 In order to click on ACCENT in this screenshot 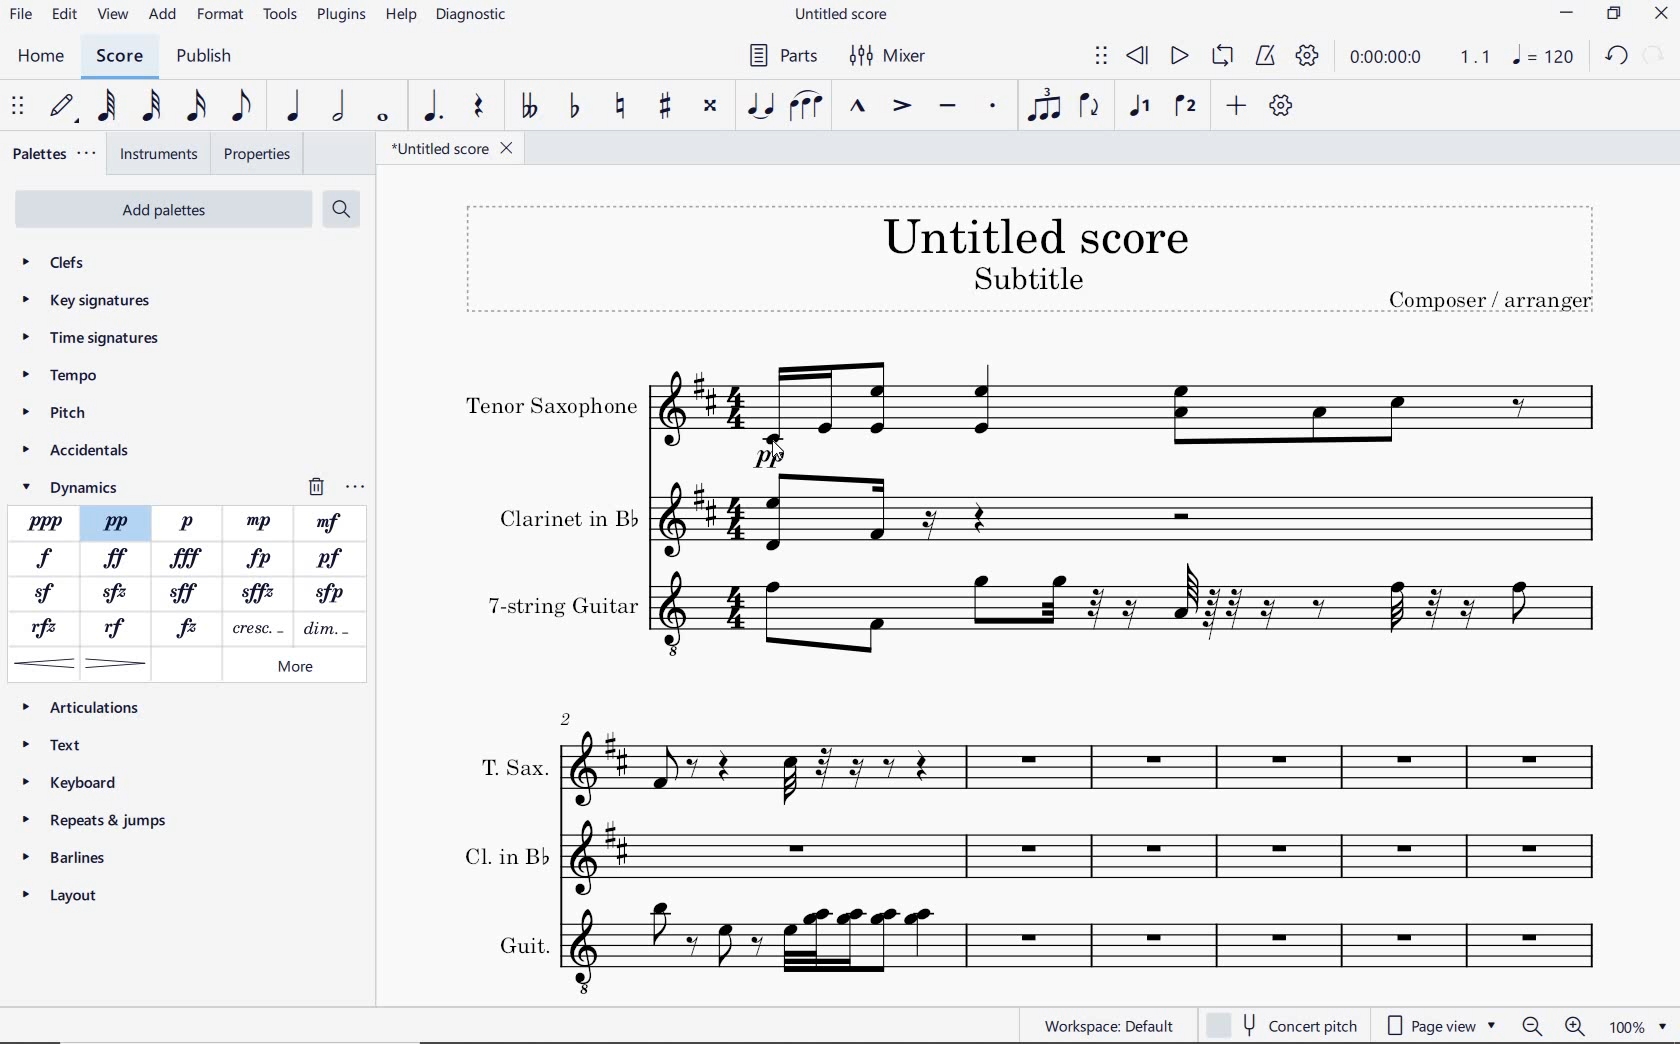, I will do `click(906, 107)`.